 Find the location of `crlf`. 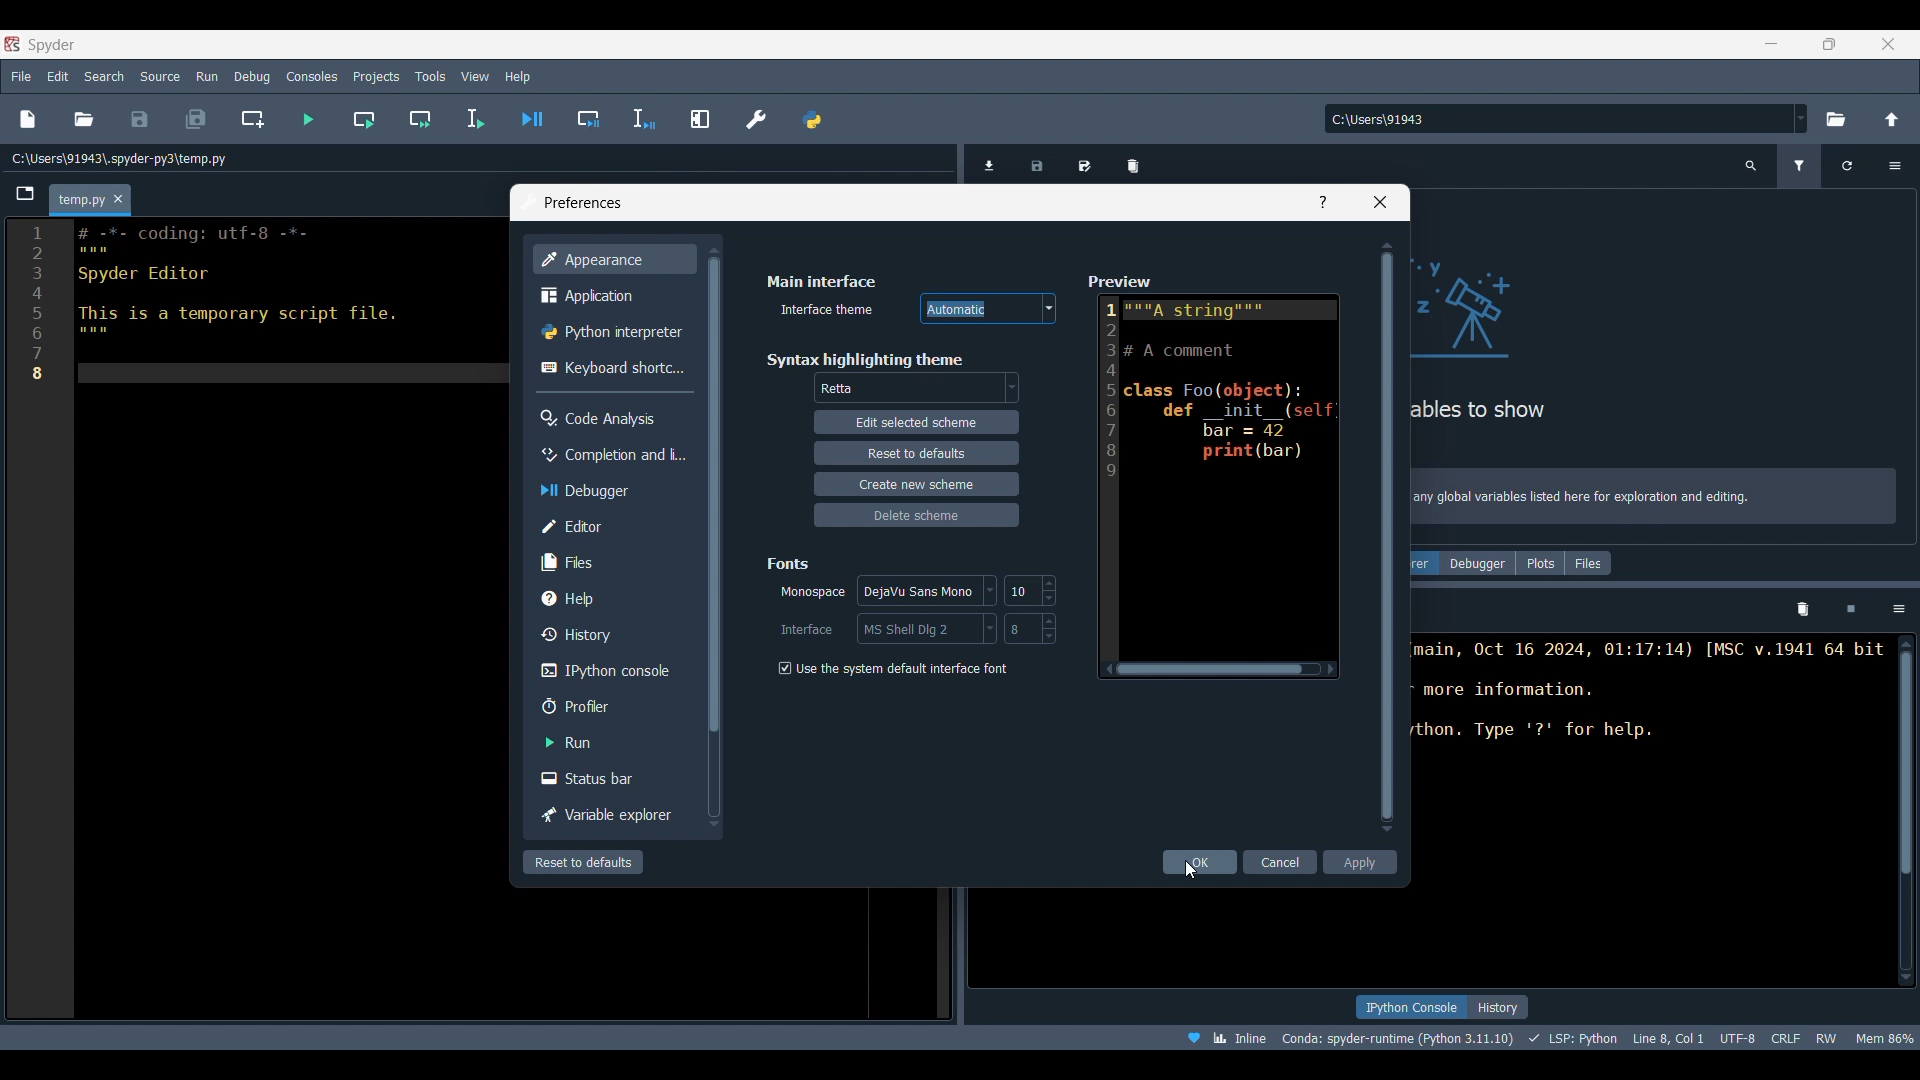

crlf is located at coordinates (1786, 1036).